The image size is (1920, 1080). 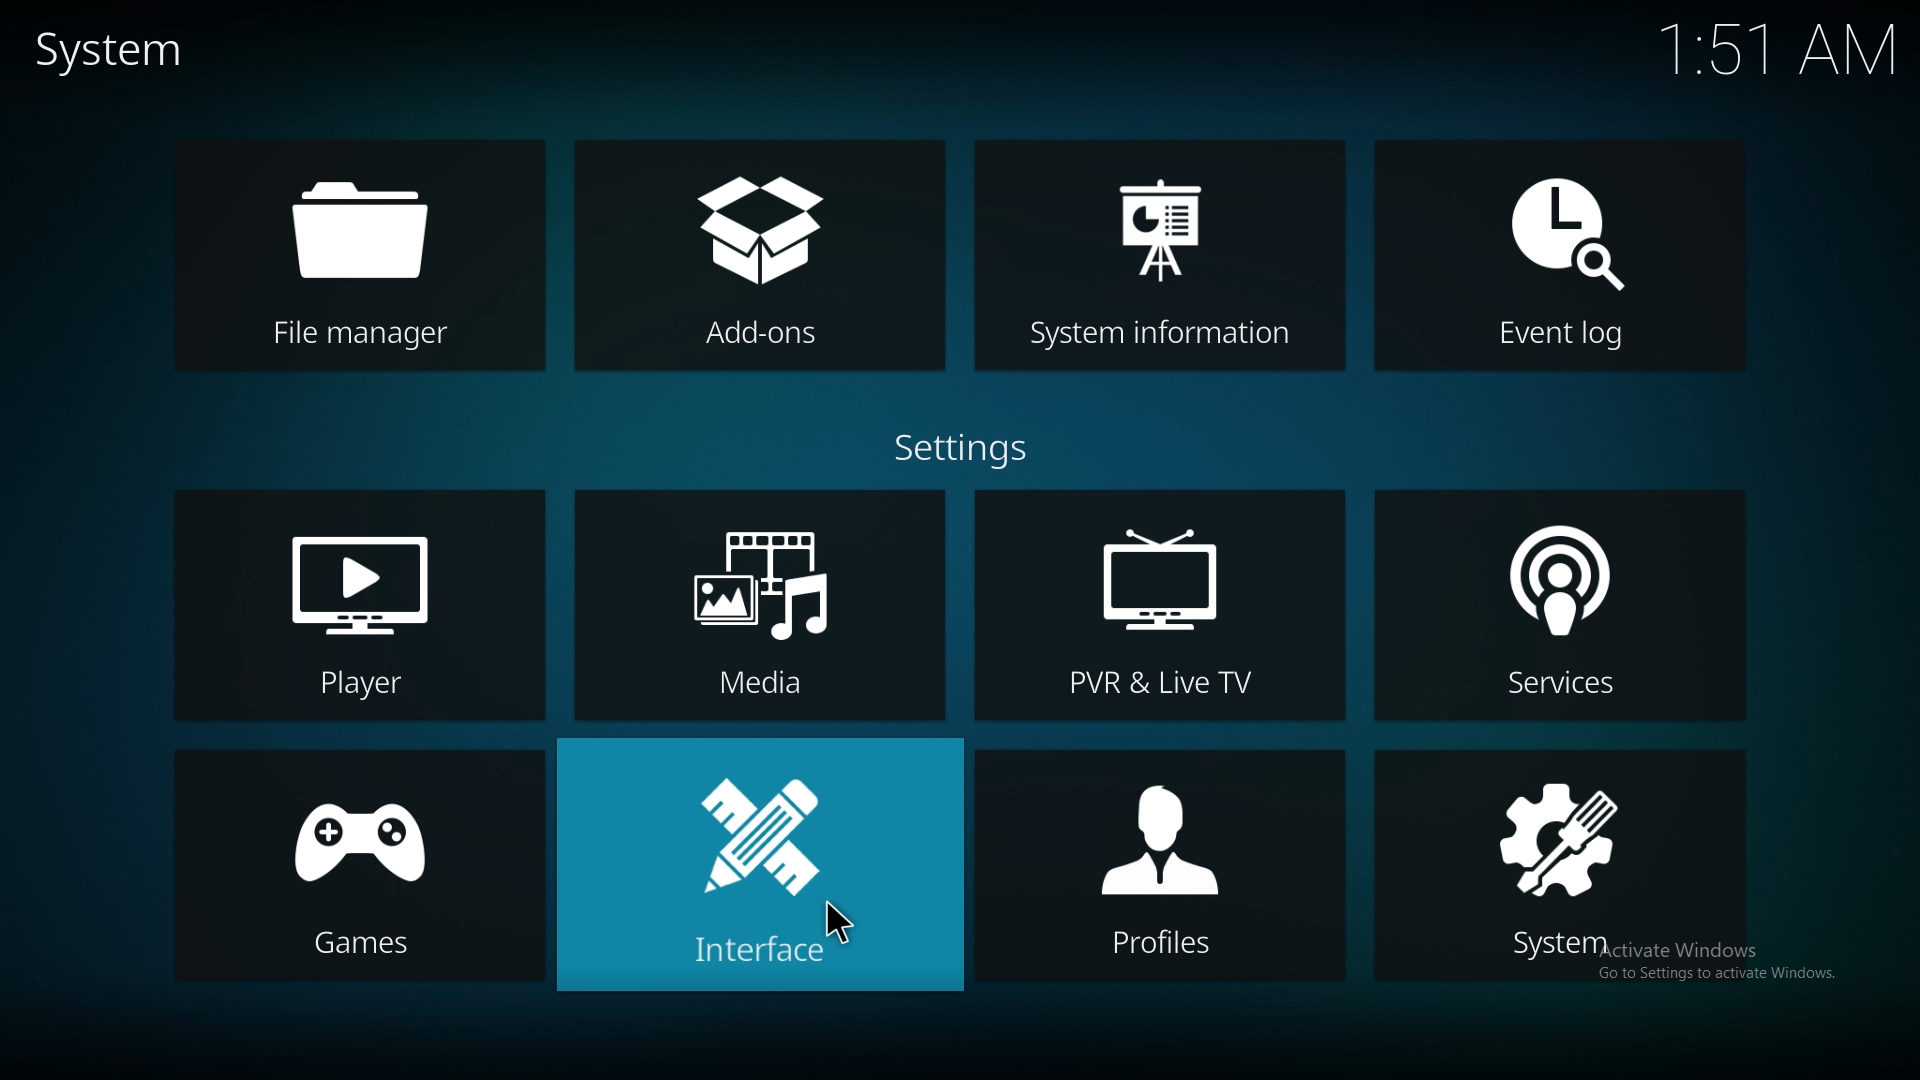 I want to click on event log, so click(x=1560, y=255).